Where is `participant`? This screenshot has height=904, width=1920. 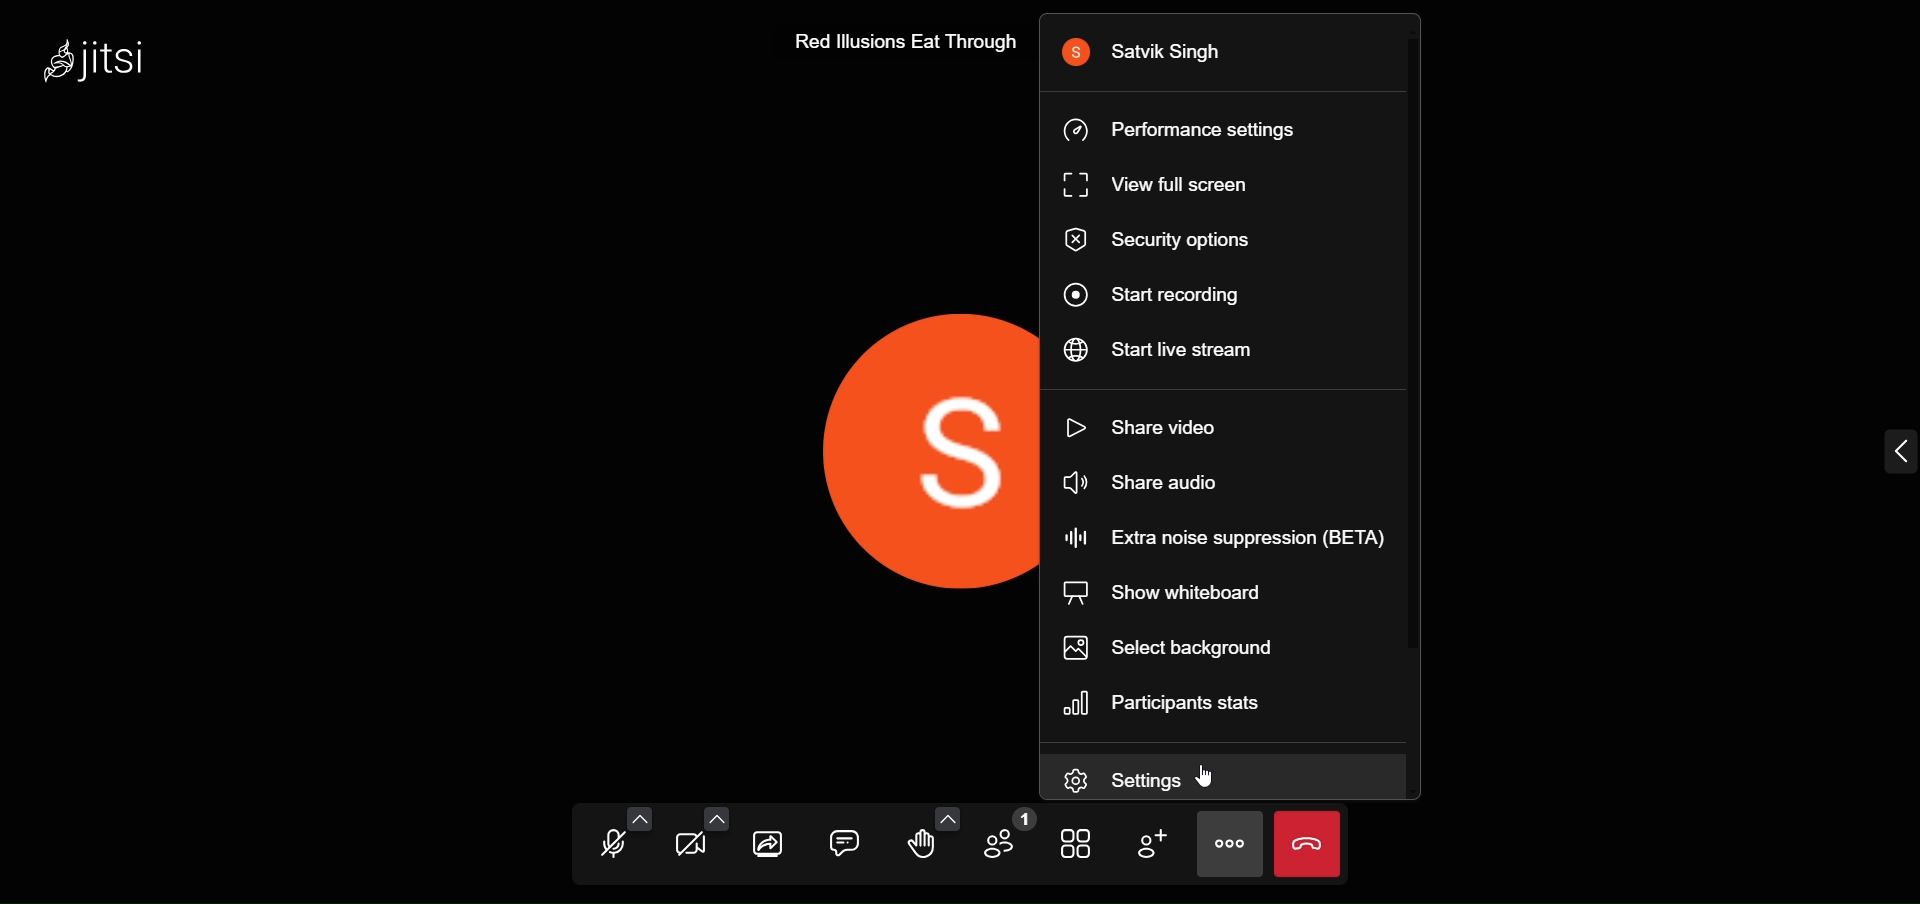 participant is located at coordinates (1013, 839).